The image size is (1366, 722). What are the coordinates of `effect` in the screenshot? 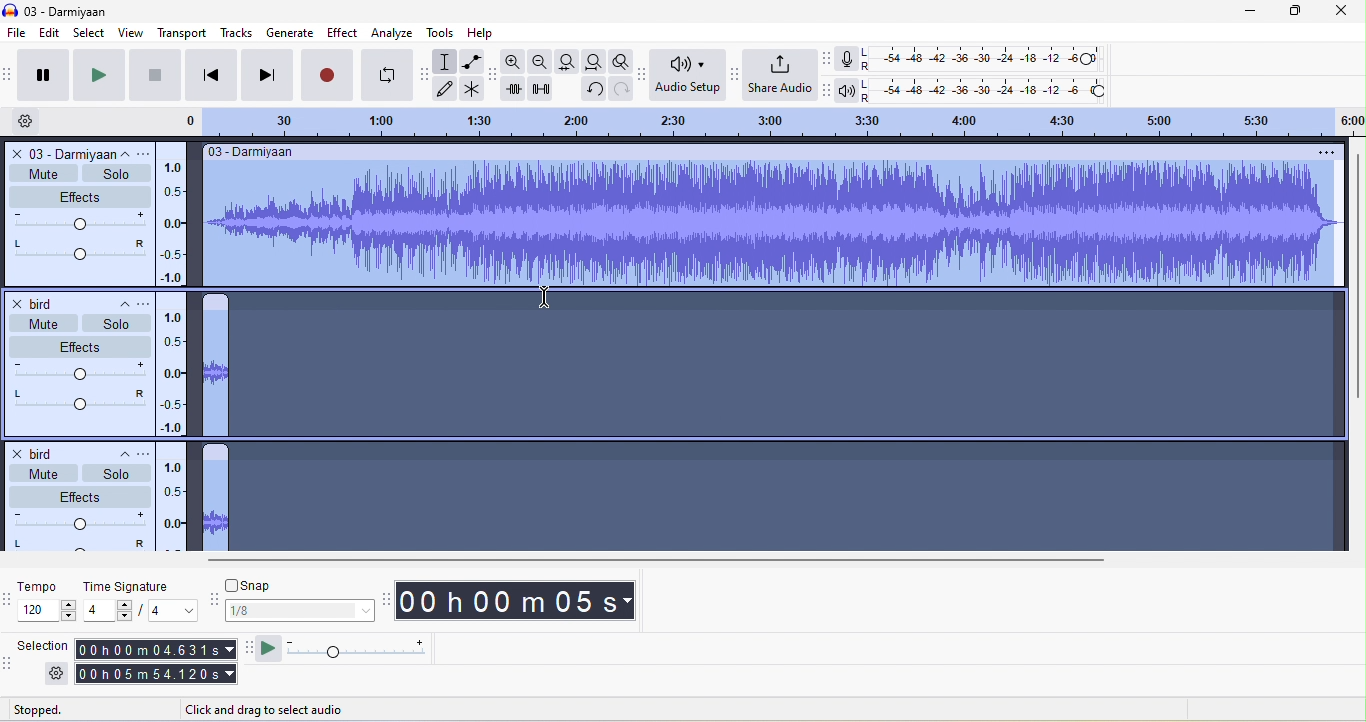 It's located at (77, 343).